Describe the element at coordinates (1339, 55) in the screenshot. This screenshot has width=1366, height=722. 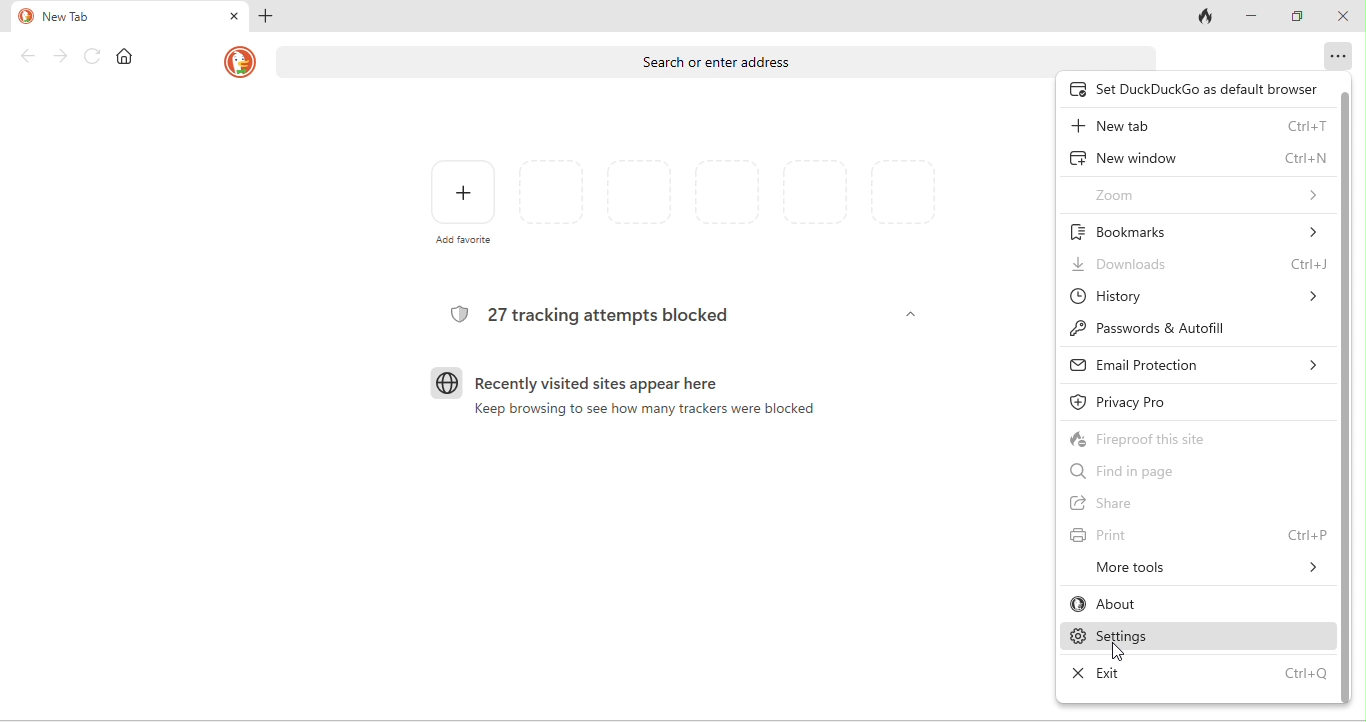
I see `options` at that location.